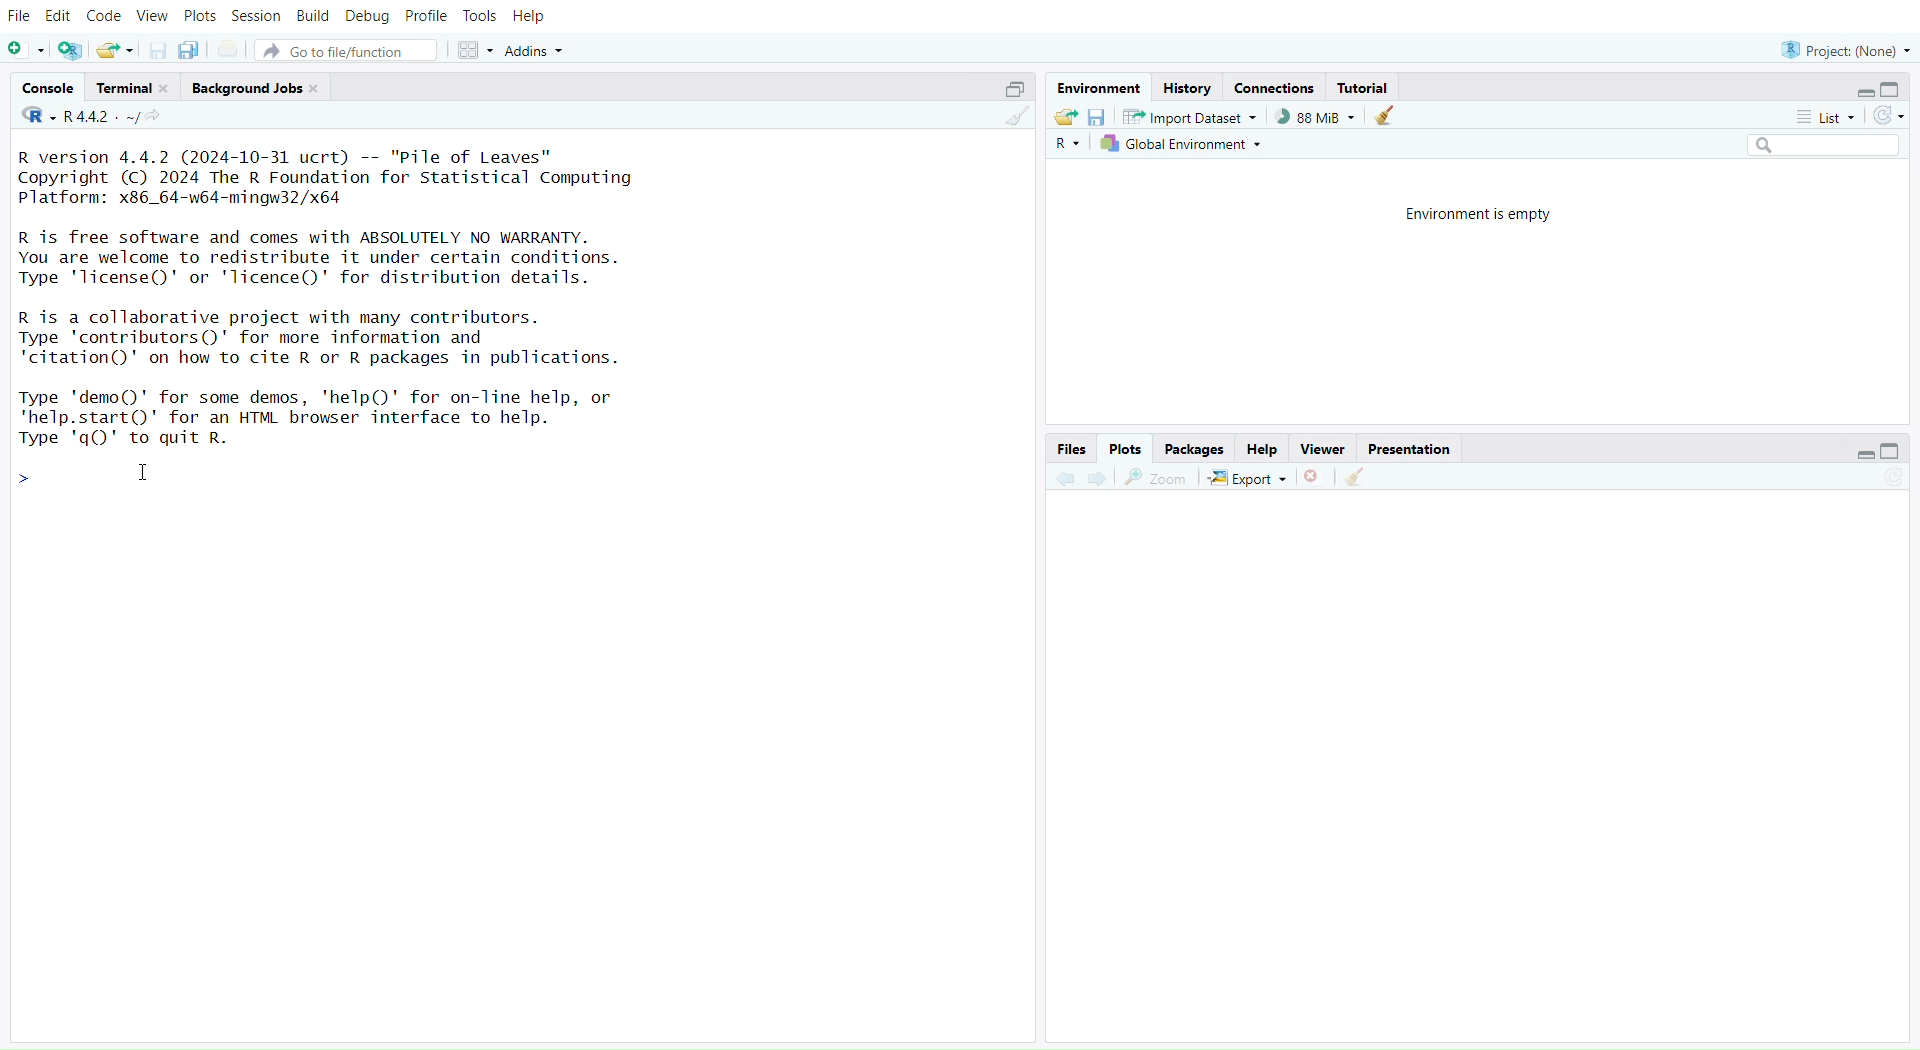 This screenshot has width=1920, height=1050. I want to click on tools, so click(481, 16).